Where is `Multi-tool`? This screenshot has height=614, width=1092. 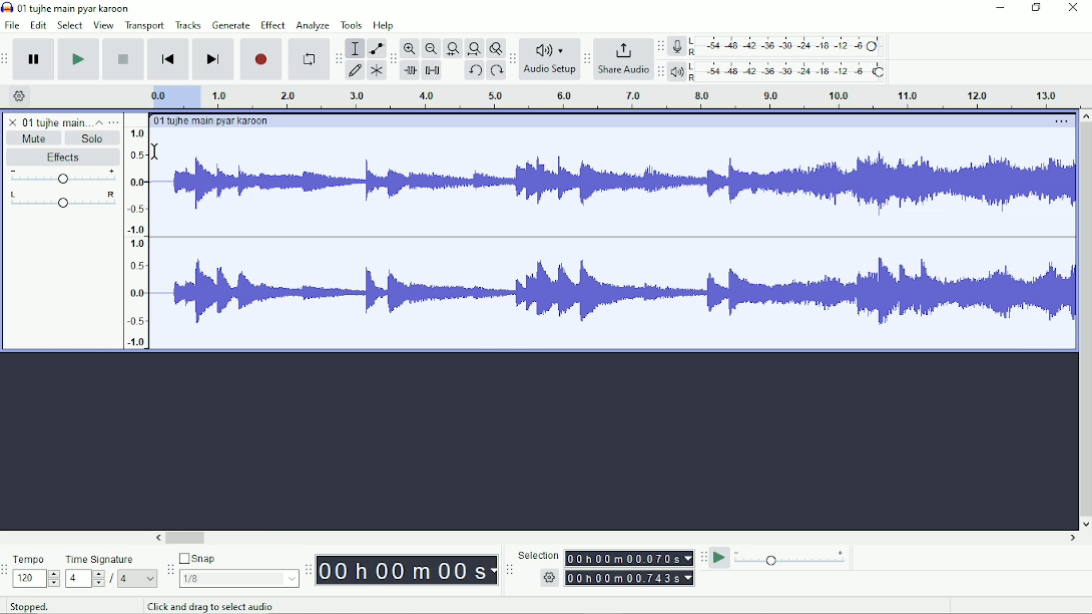
Multi-tool is located at coordinates (376, 73).